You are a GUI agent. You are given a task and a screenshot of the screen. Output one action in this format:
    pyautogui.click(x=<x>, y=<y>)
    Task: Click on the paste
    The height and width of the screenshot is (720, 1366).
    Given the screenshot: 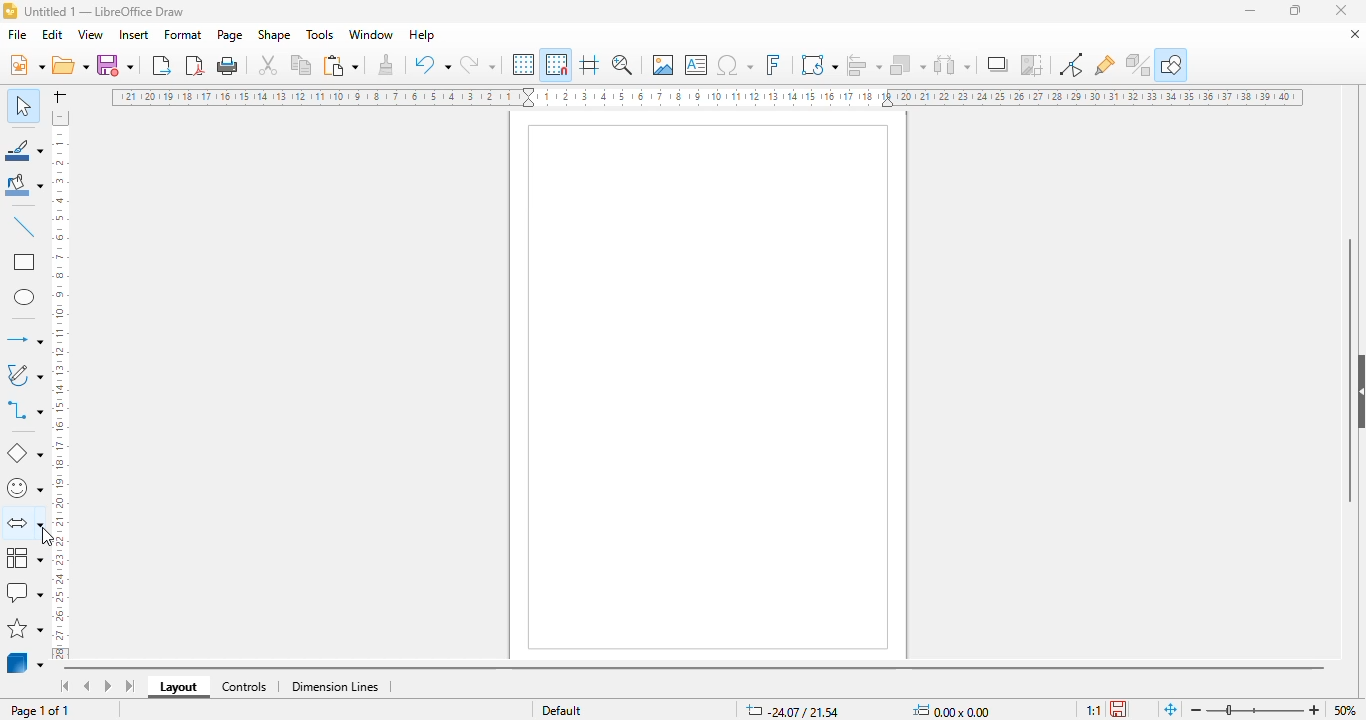 What is the action you would take?
    pyautogui.click(x=340, y=65)
    